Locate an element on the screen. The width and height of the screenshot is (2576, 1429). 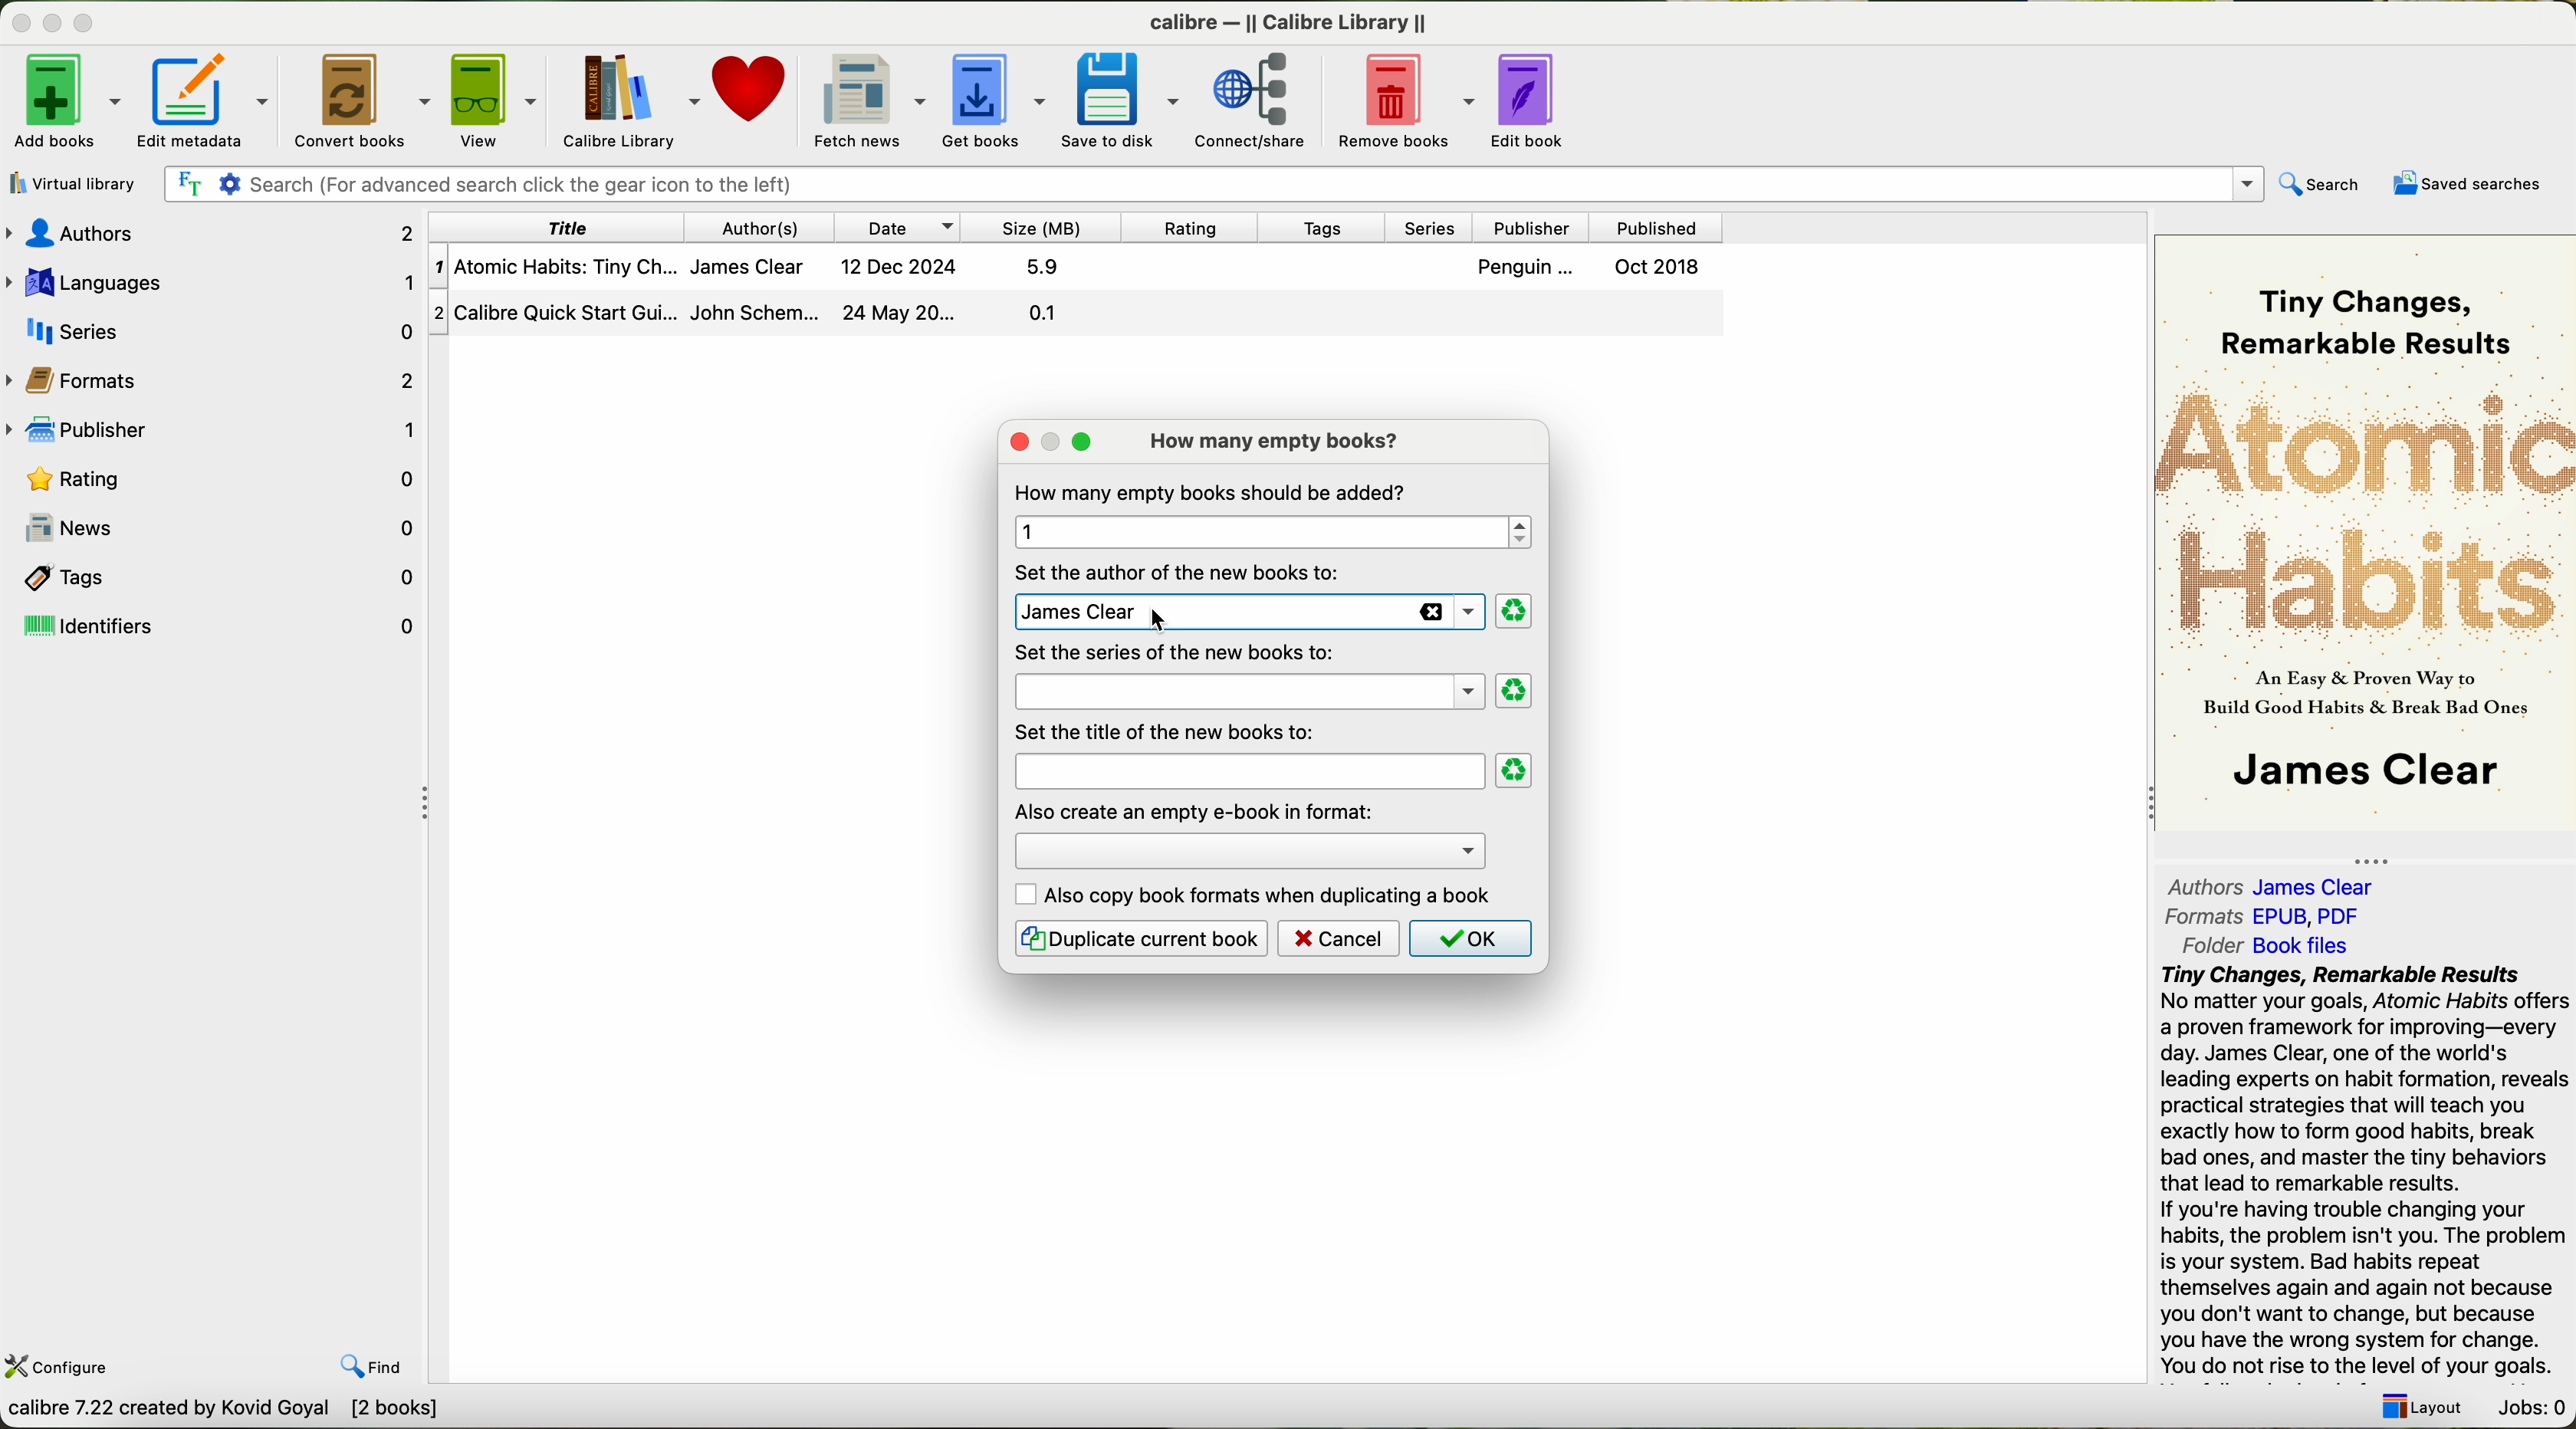
tags is located at coordinates (213, 575).